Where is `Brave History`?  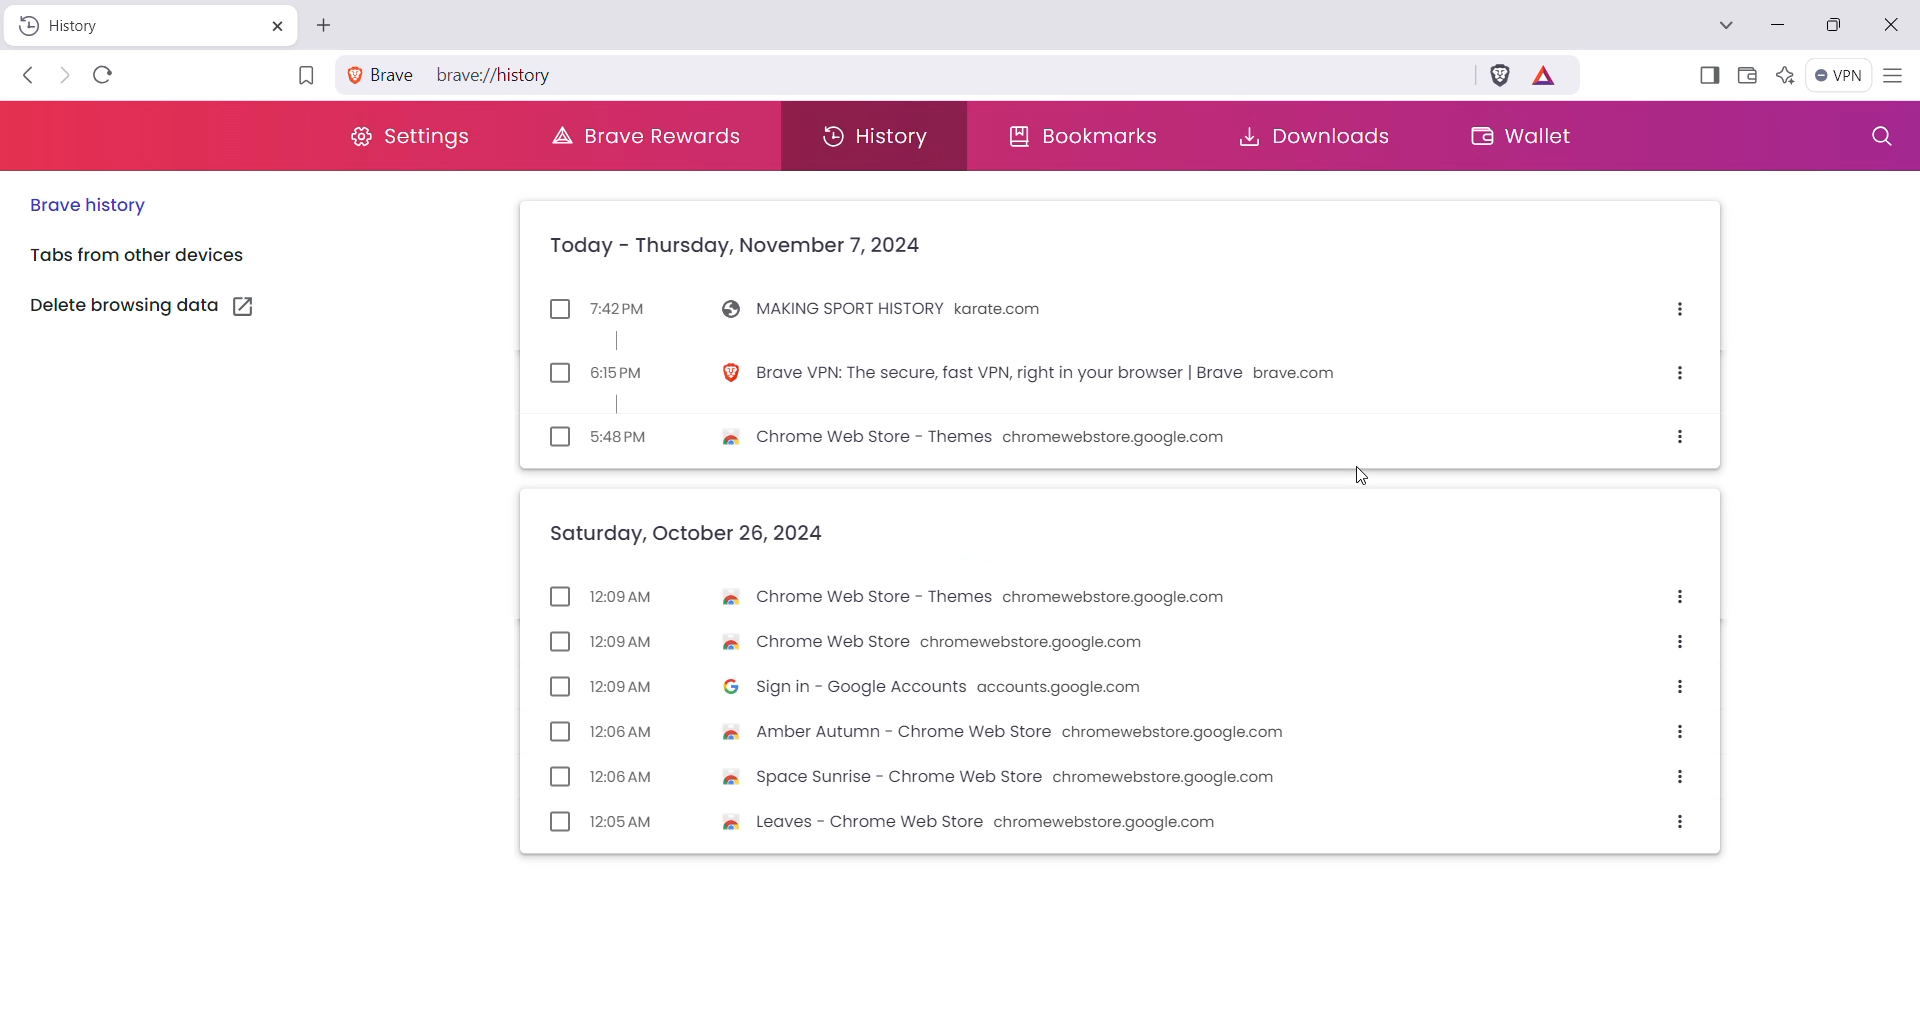
Brave History is located at coordinates (90, 206).